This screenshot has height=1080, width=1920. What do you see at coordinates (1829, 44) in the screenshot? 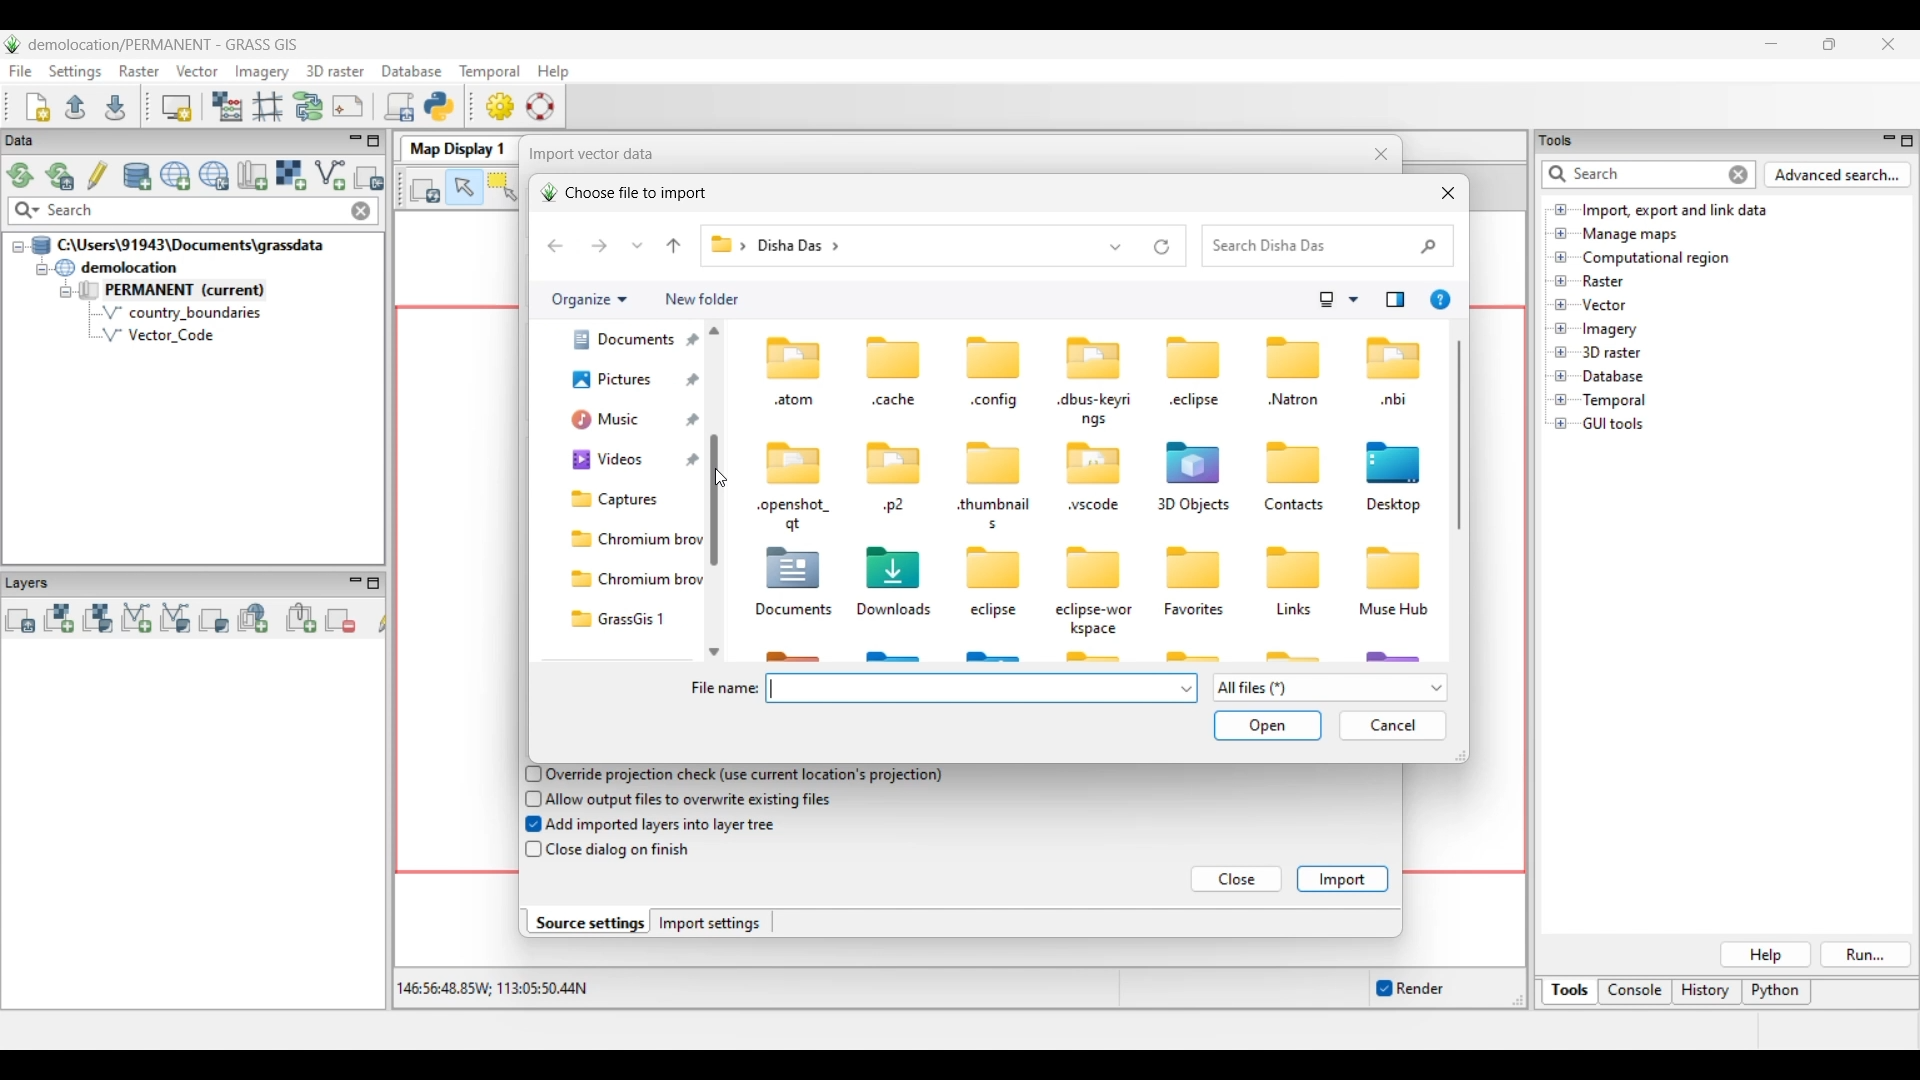
I see `Show interface in a smaller tab` at bounding box center [1829, 44].